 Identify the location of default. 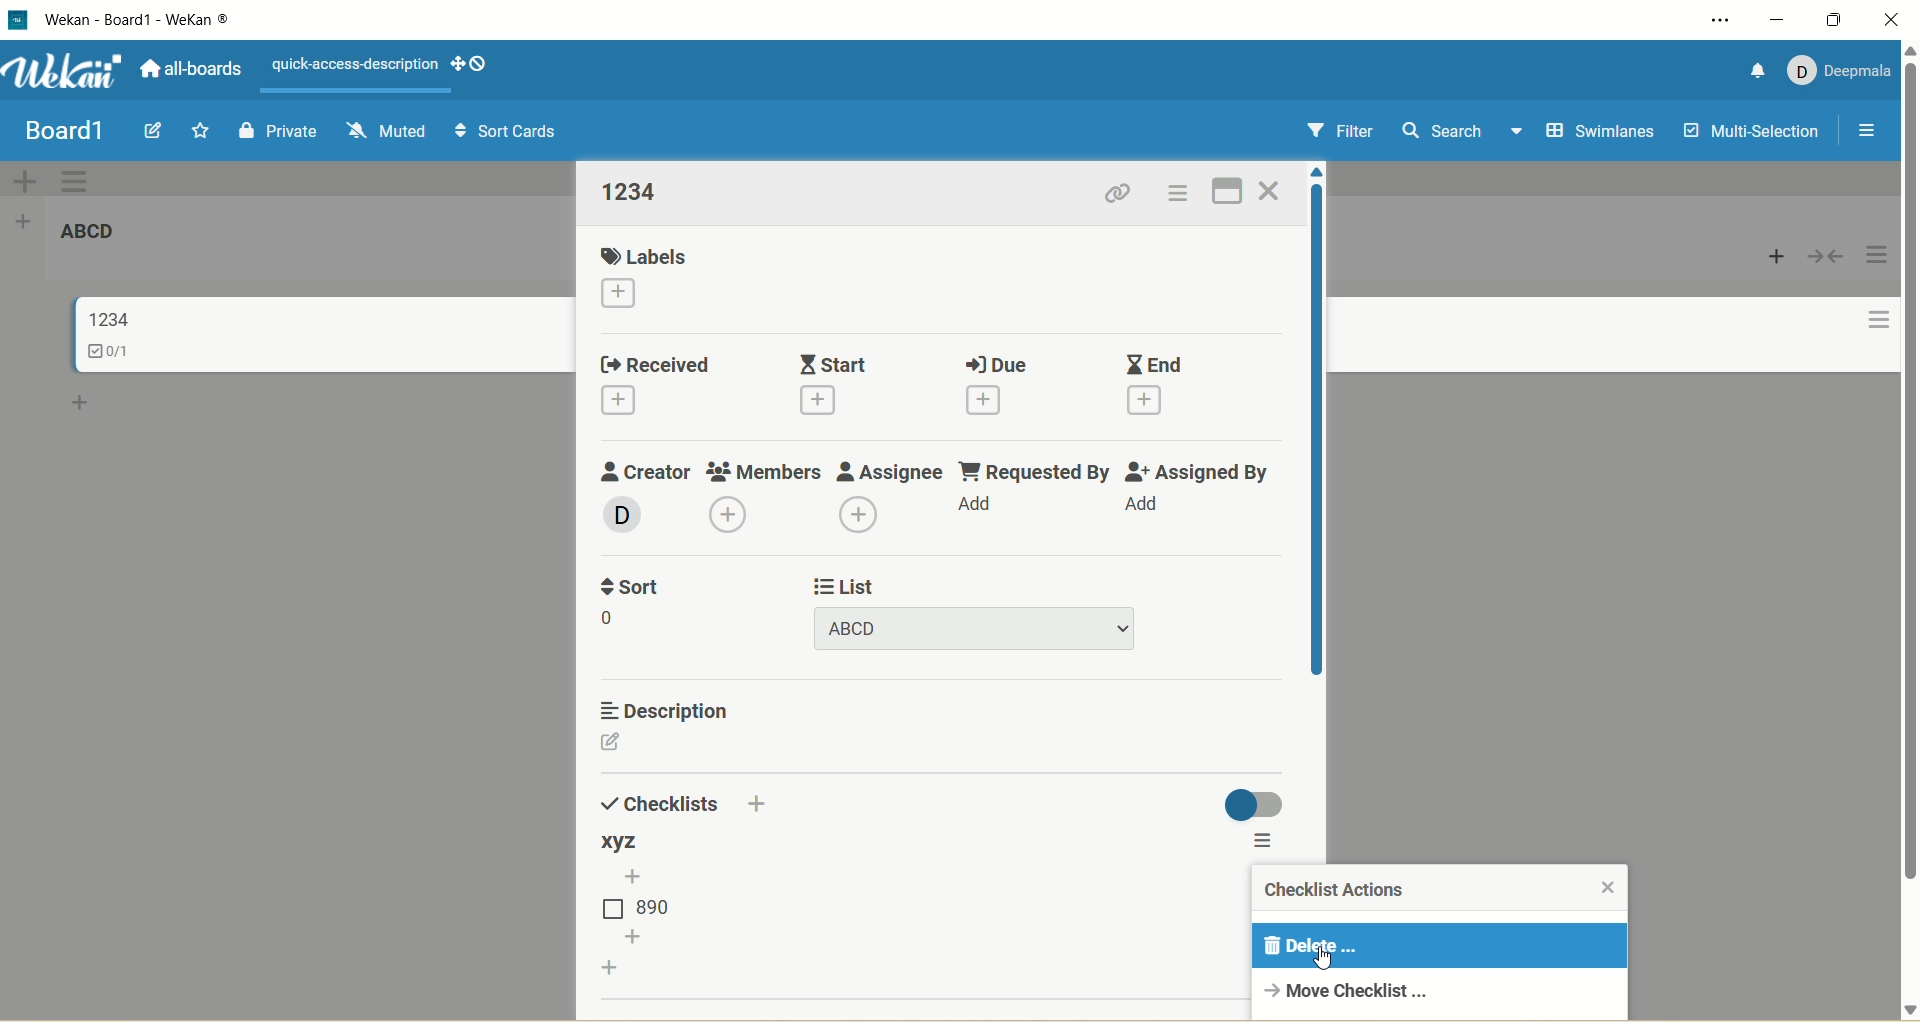
(962, 180).